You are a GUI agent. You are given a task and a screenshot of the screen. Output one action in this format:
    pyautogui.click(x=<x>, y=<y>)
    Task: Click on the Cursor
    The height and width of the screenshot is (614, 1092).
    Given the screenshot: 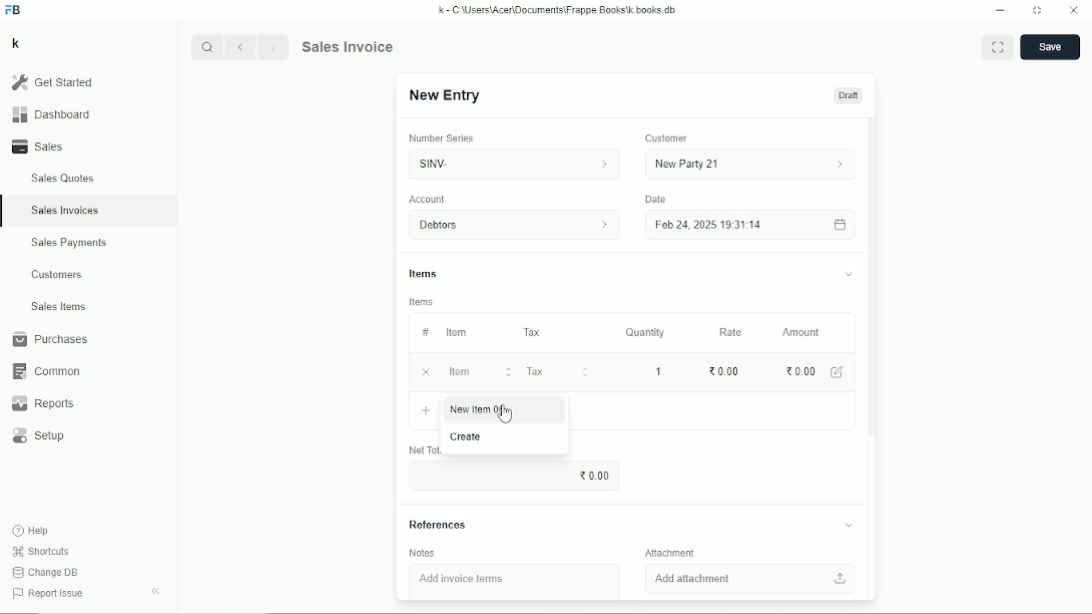 What is the action you would take?
    pyautogui.click(x=506, y=414)
    